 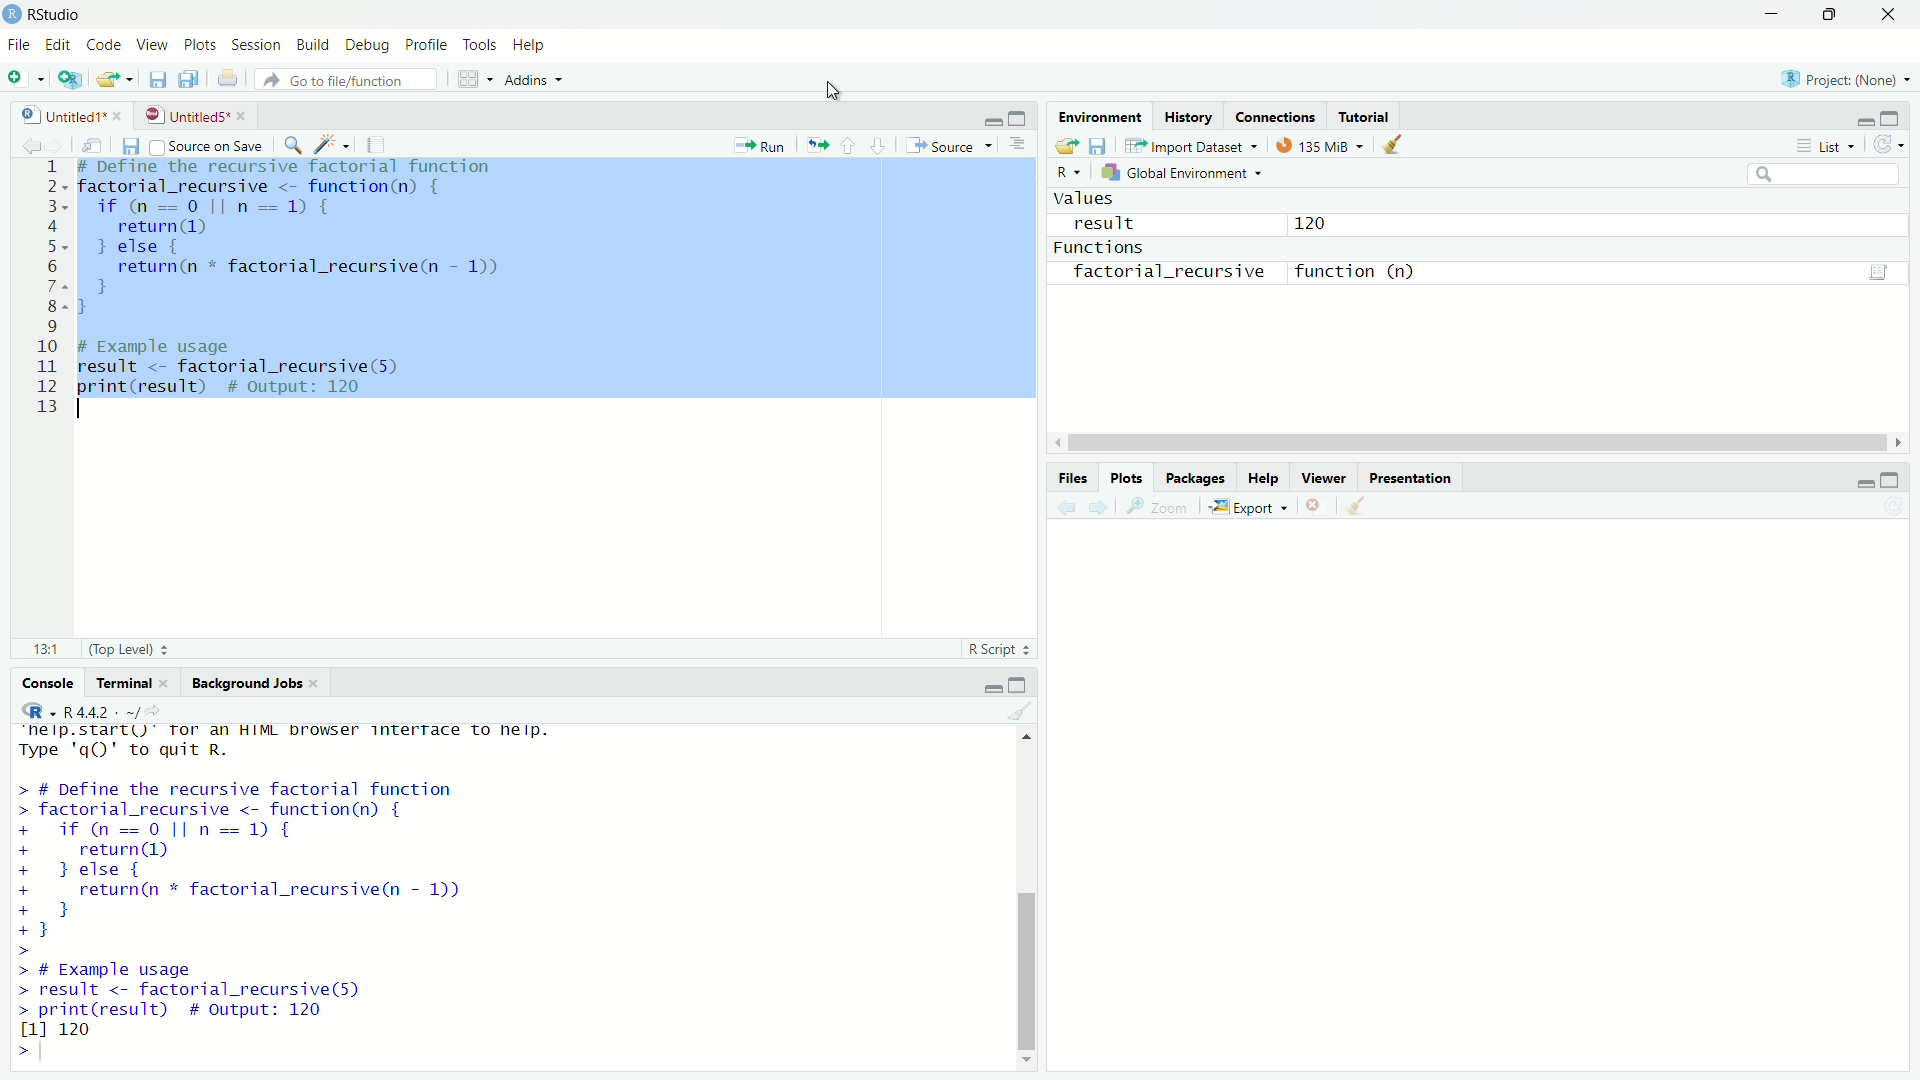 What do you see at coordinates (1881, 17) in the screenshot?
I see `Close` at bounding box center [1881, 17].